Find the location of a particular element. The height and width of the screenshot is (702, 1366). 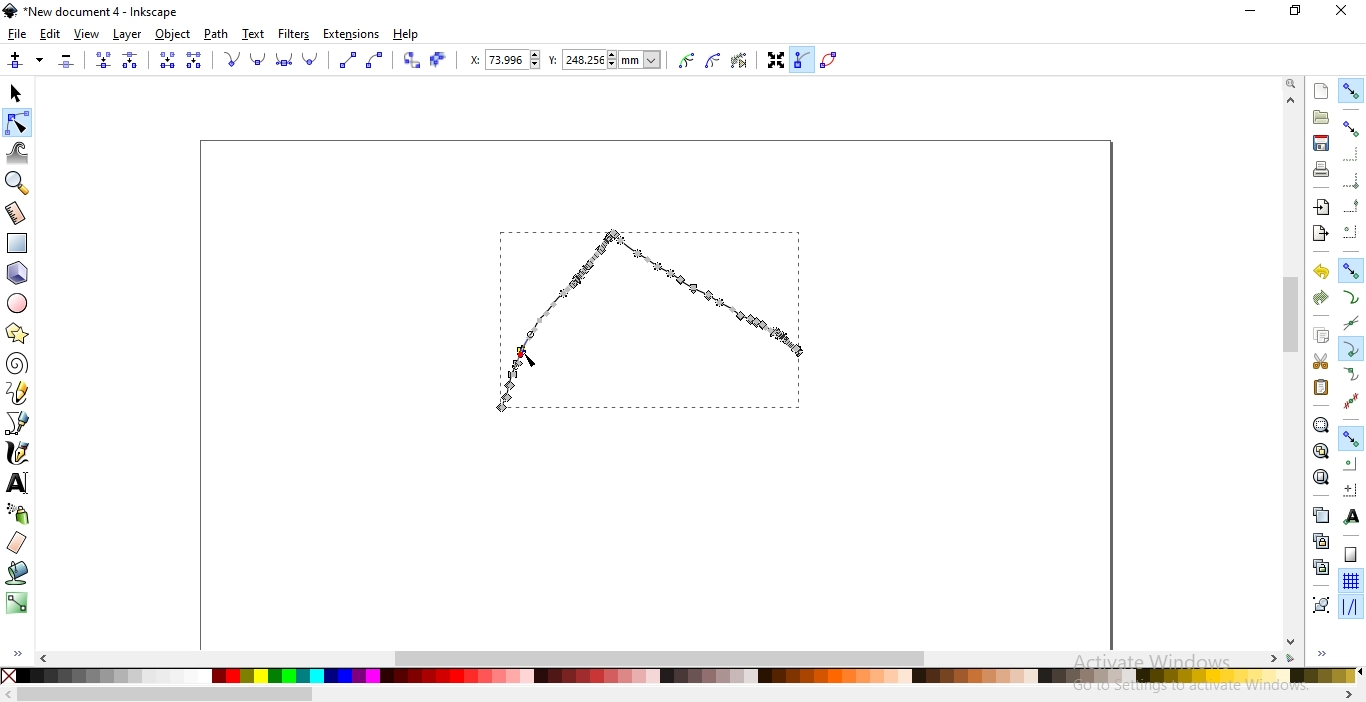

snap centers of objects is located at coordinates (1349, 462).